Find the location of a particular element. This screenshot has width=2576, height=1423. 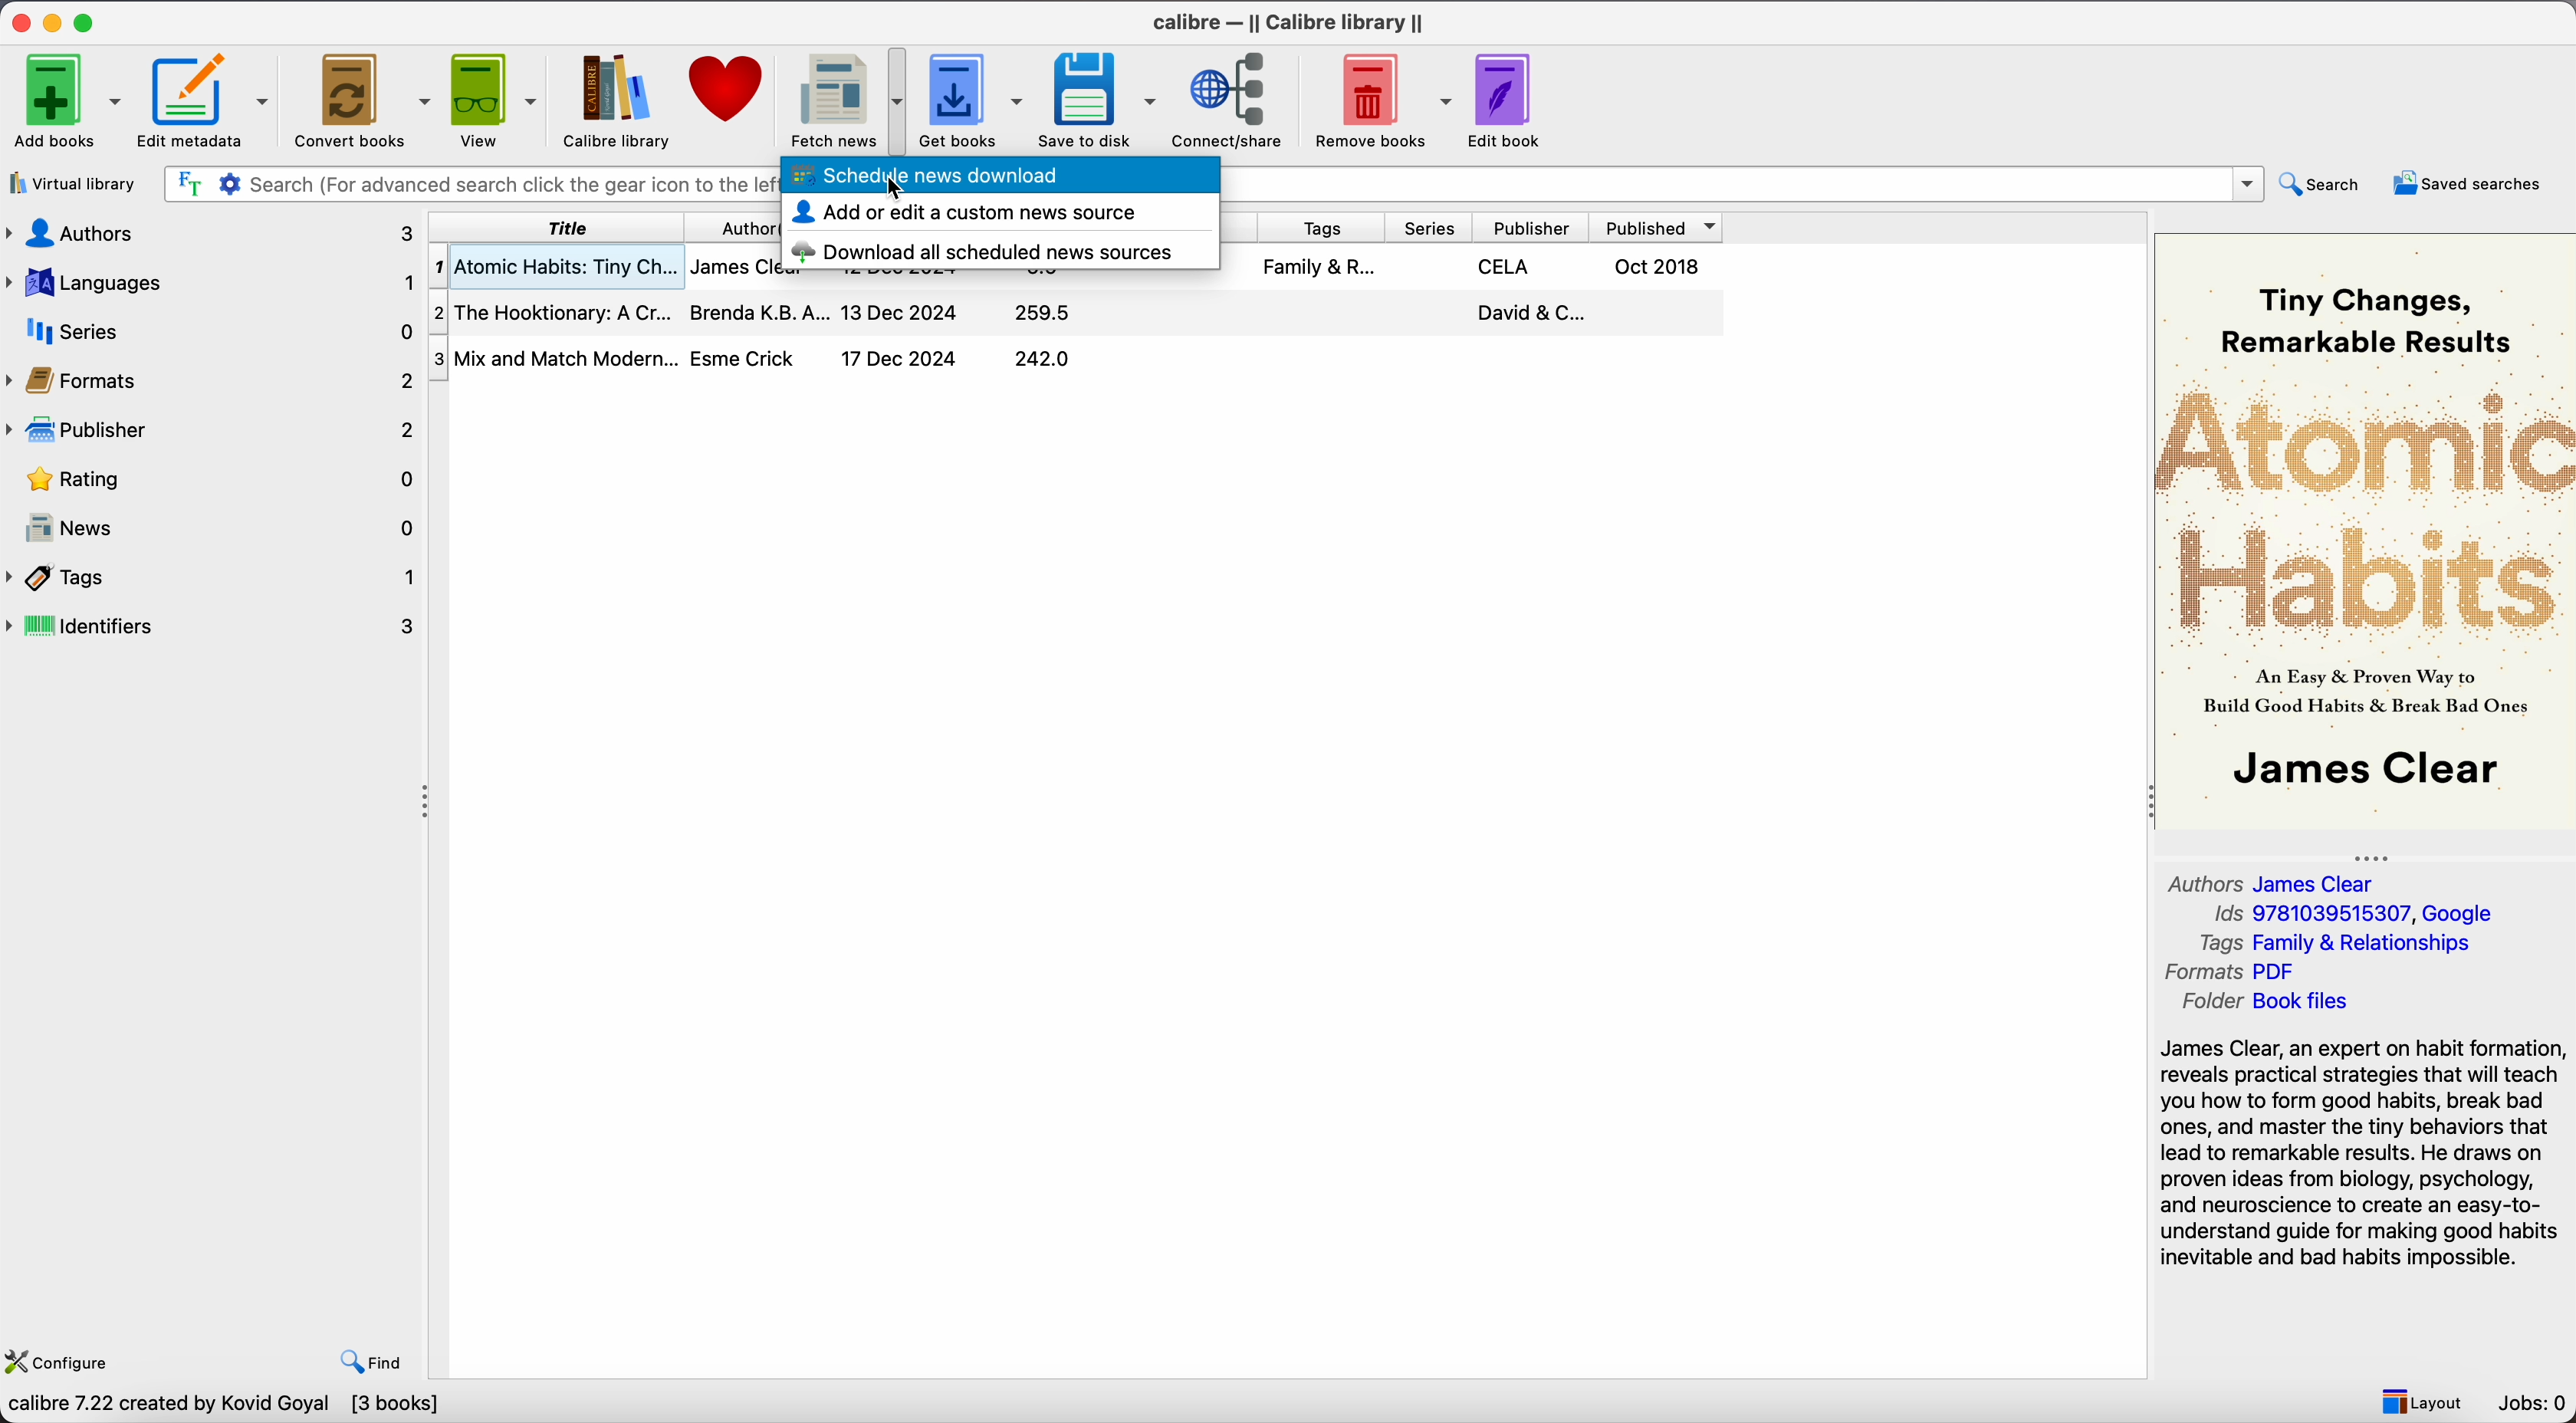

maximize is located at coordinates (85, 19).